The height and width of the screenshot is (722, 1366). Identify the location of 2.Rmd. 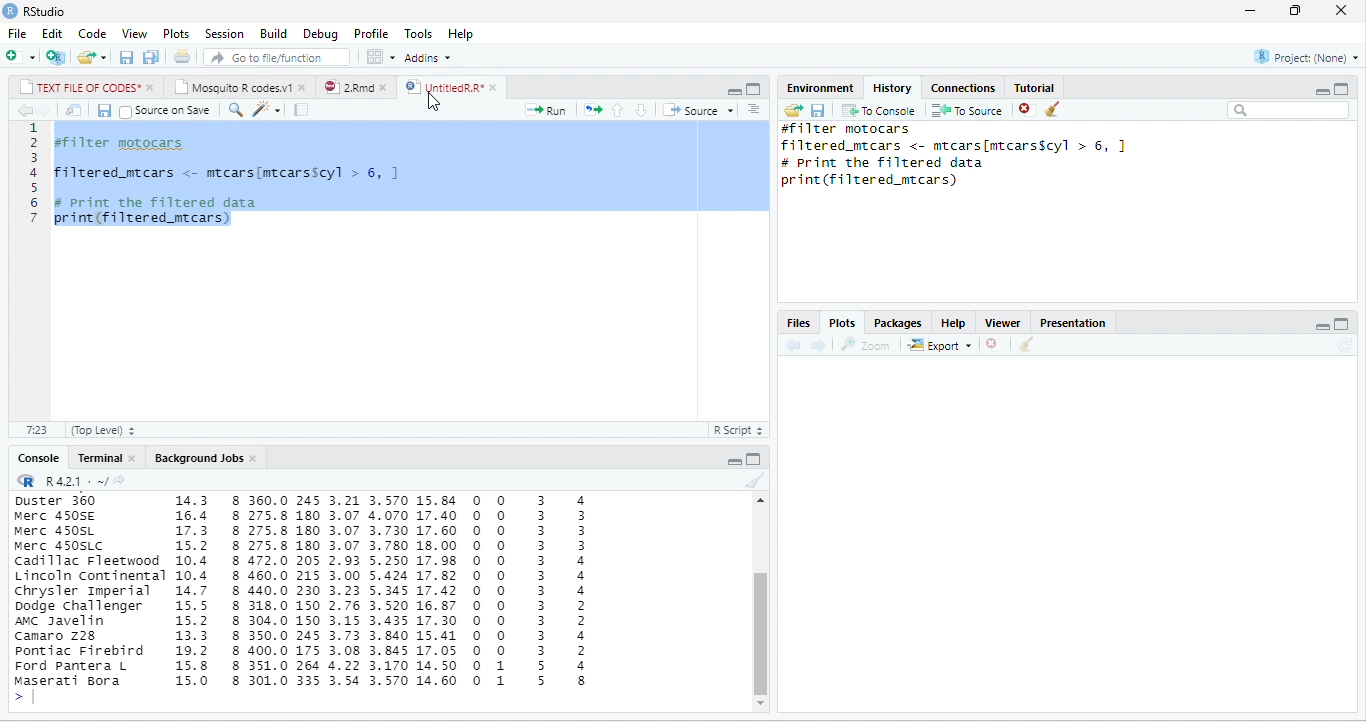
(348, 87).